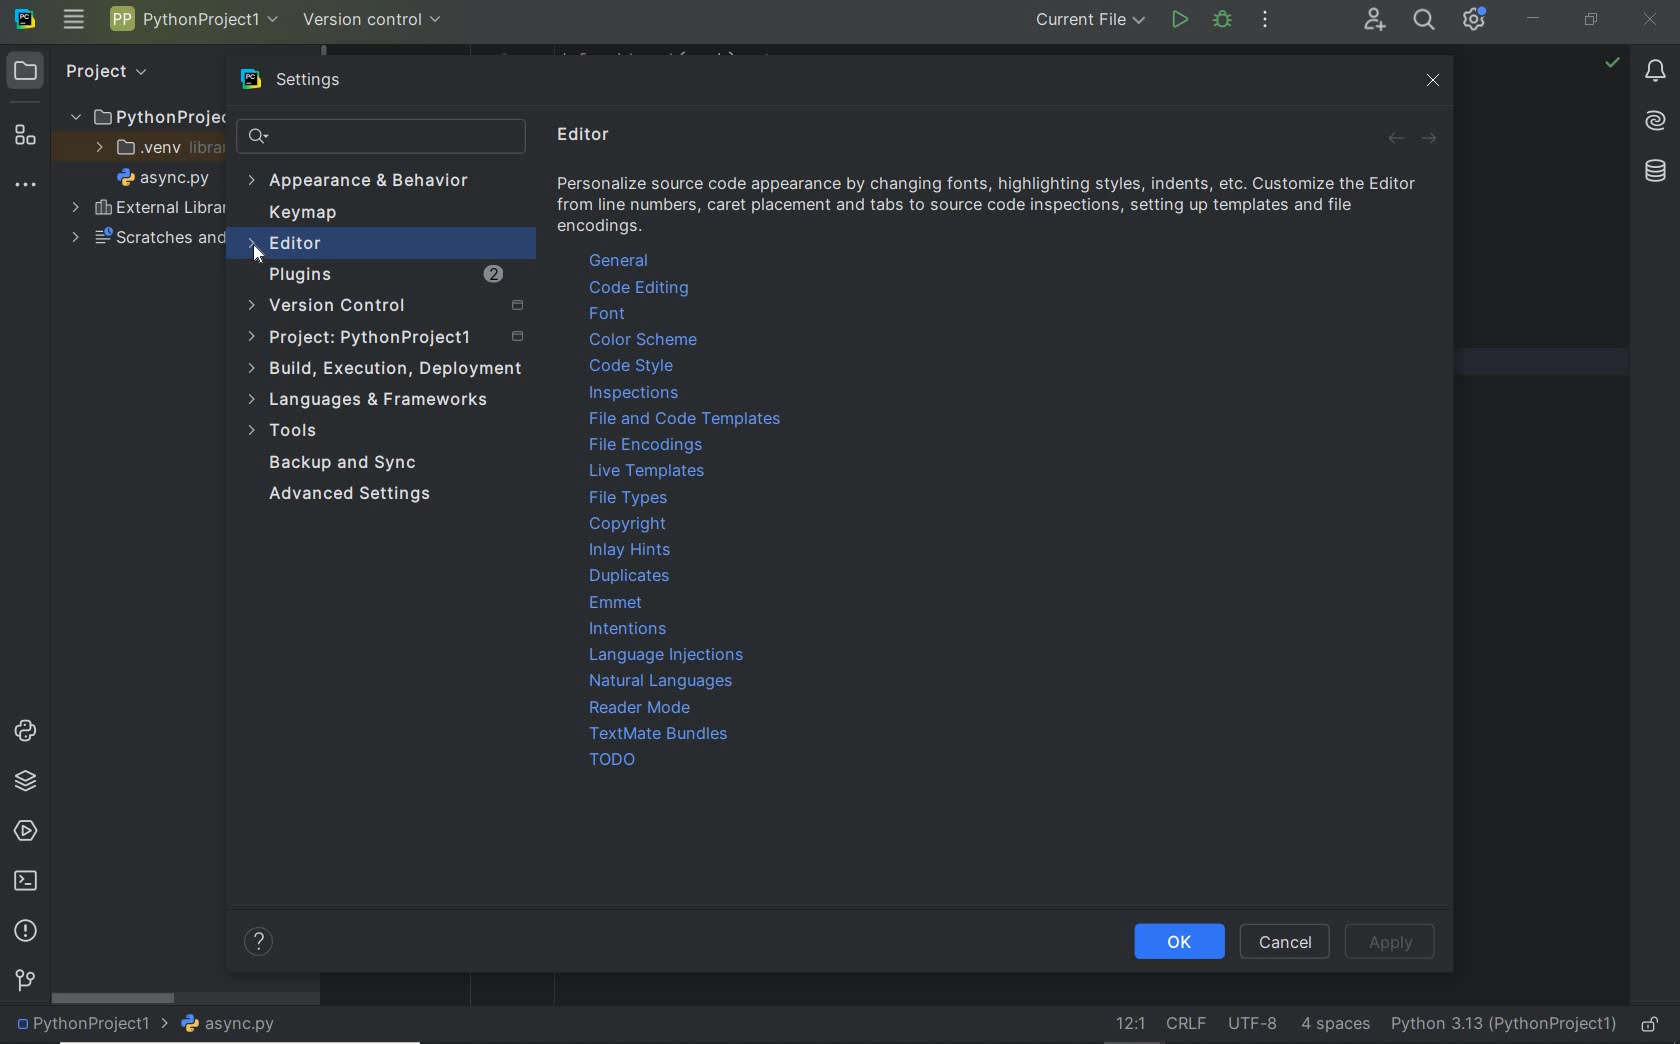 This screenshot has width=1680, height=1044. What do you see at coordinates (195, 19) in the screenshot?
I see `project name` at bounding box center [195, 19].